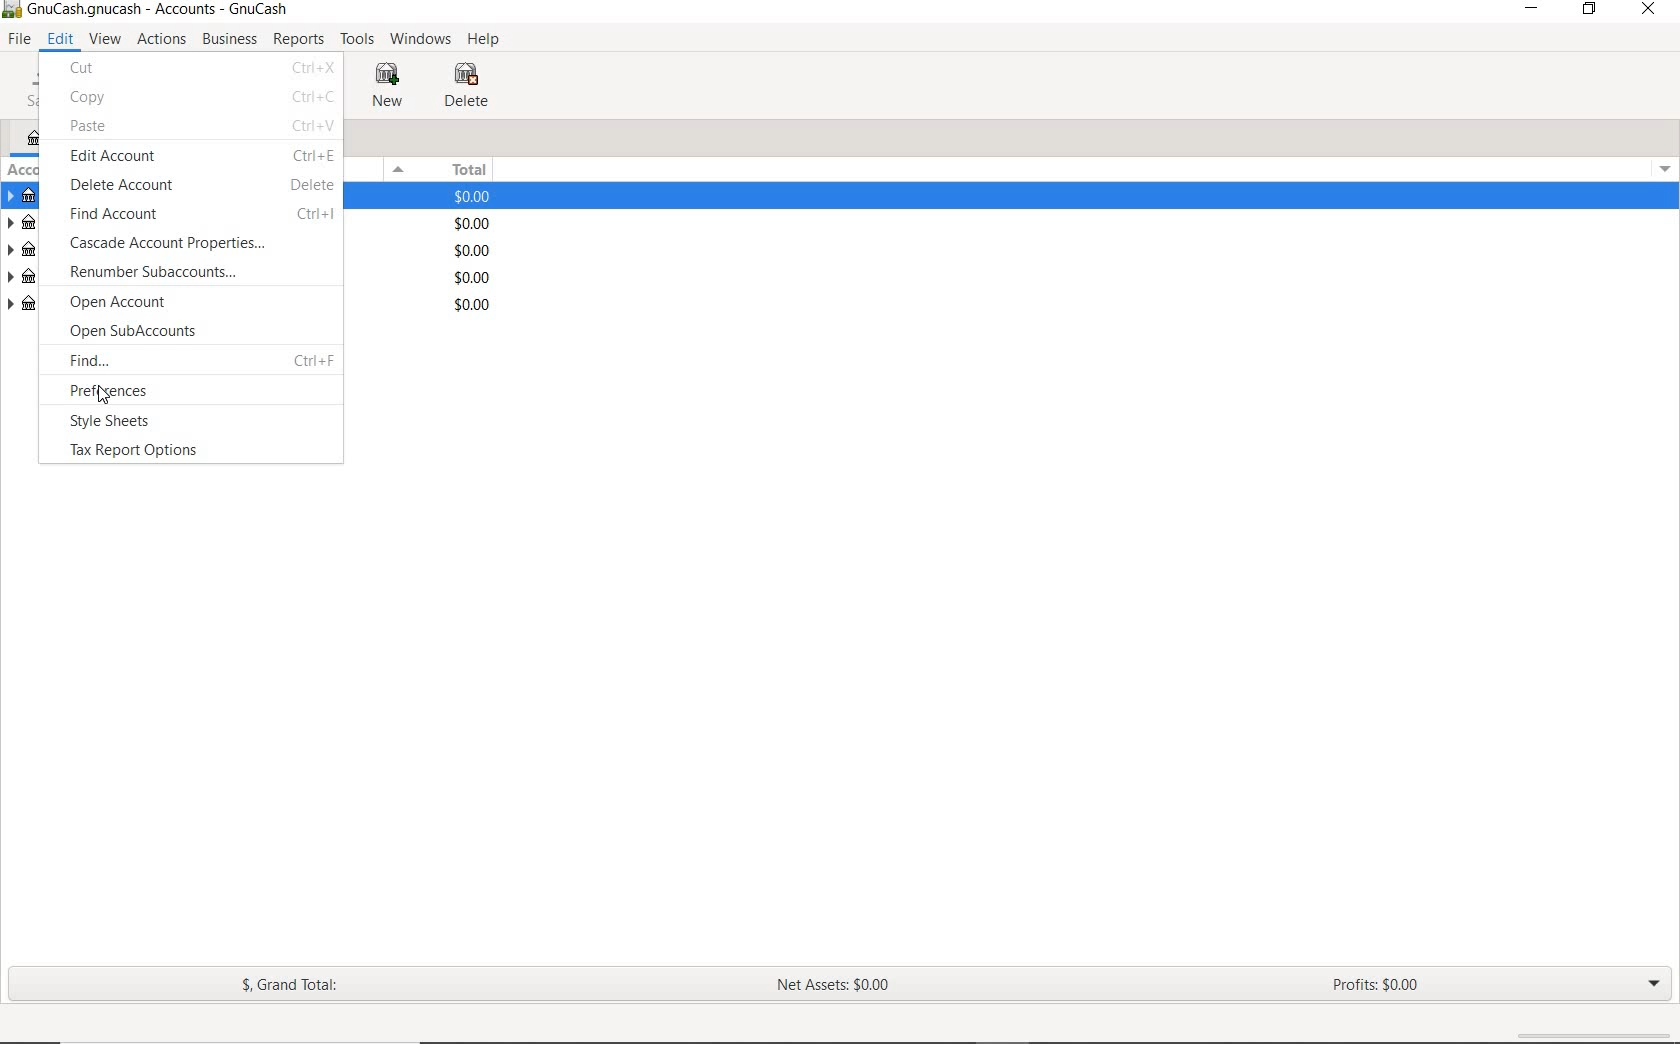 This screenshot has height=1044, width=1680. I want to click on ACCOUNT NAME, so click(22, 169).